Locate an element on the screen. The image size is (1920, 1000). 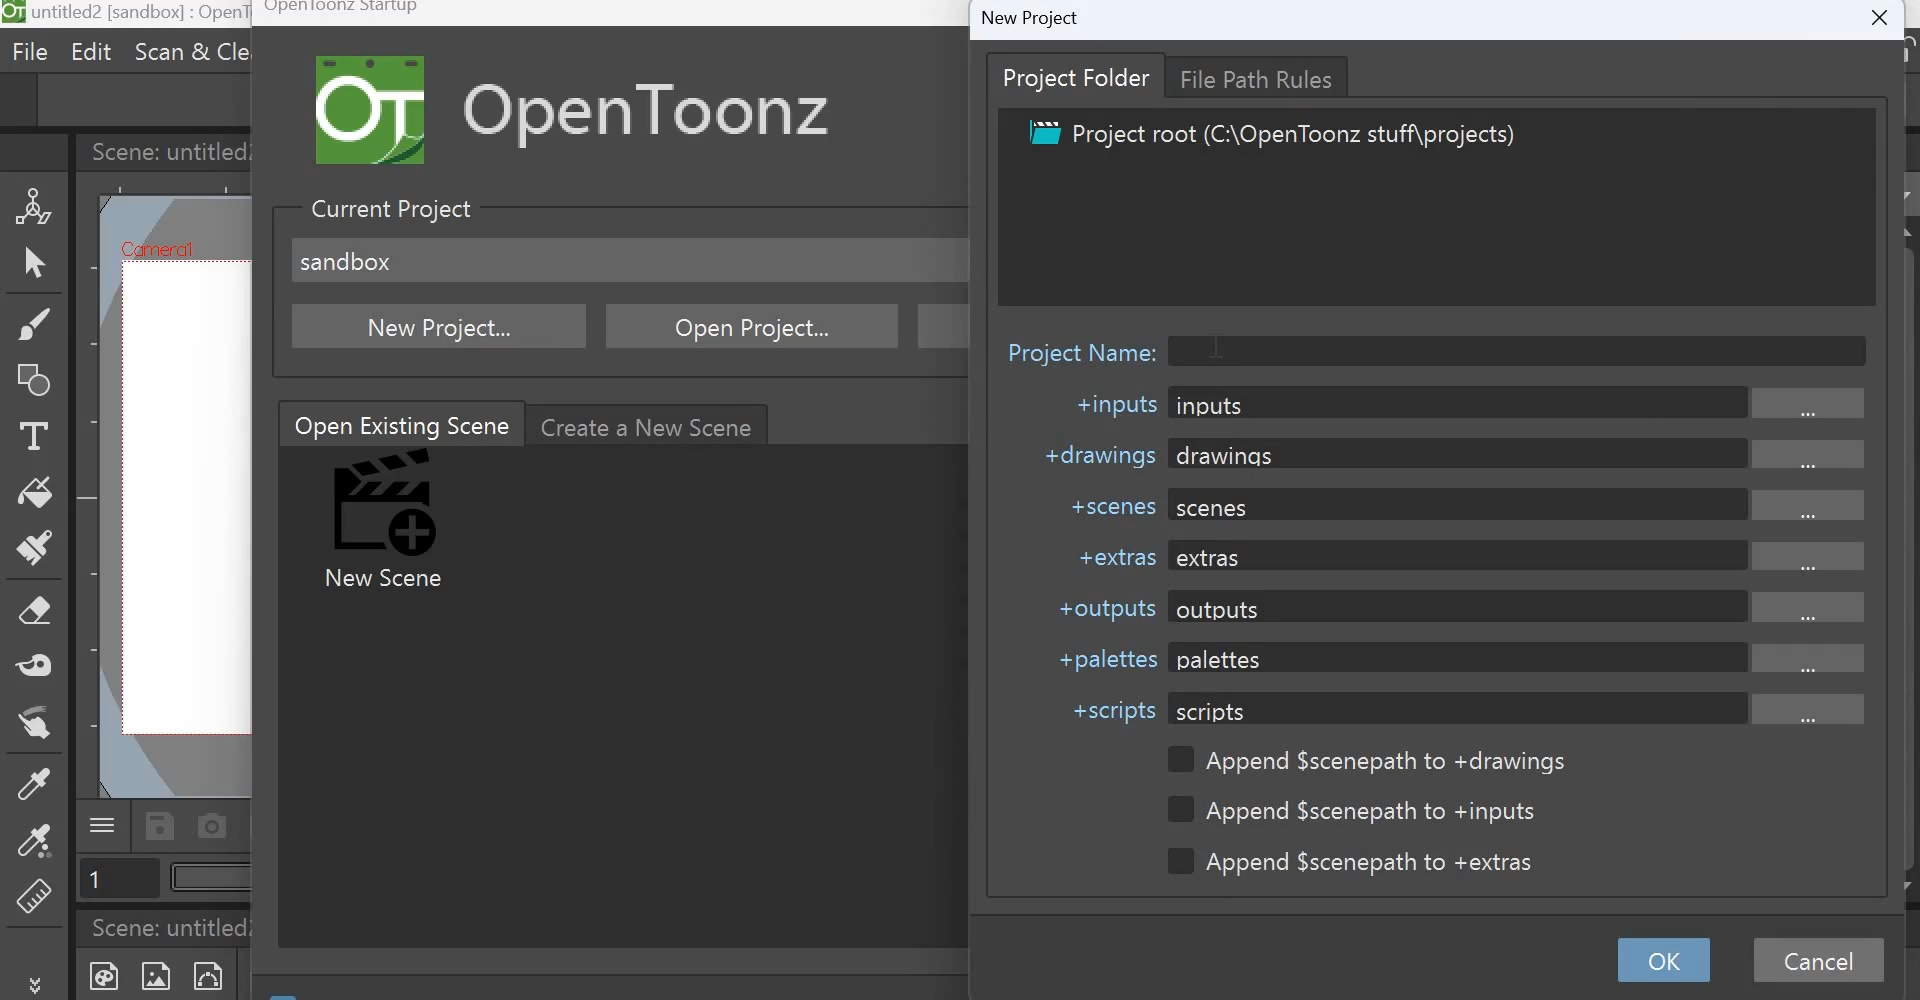
Cancel is located at coordinates (1825, 962).